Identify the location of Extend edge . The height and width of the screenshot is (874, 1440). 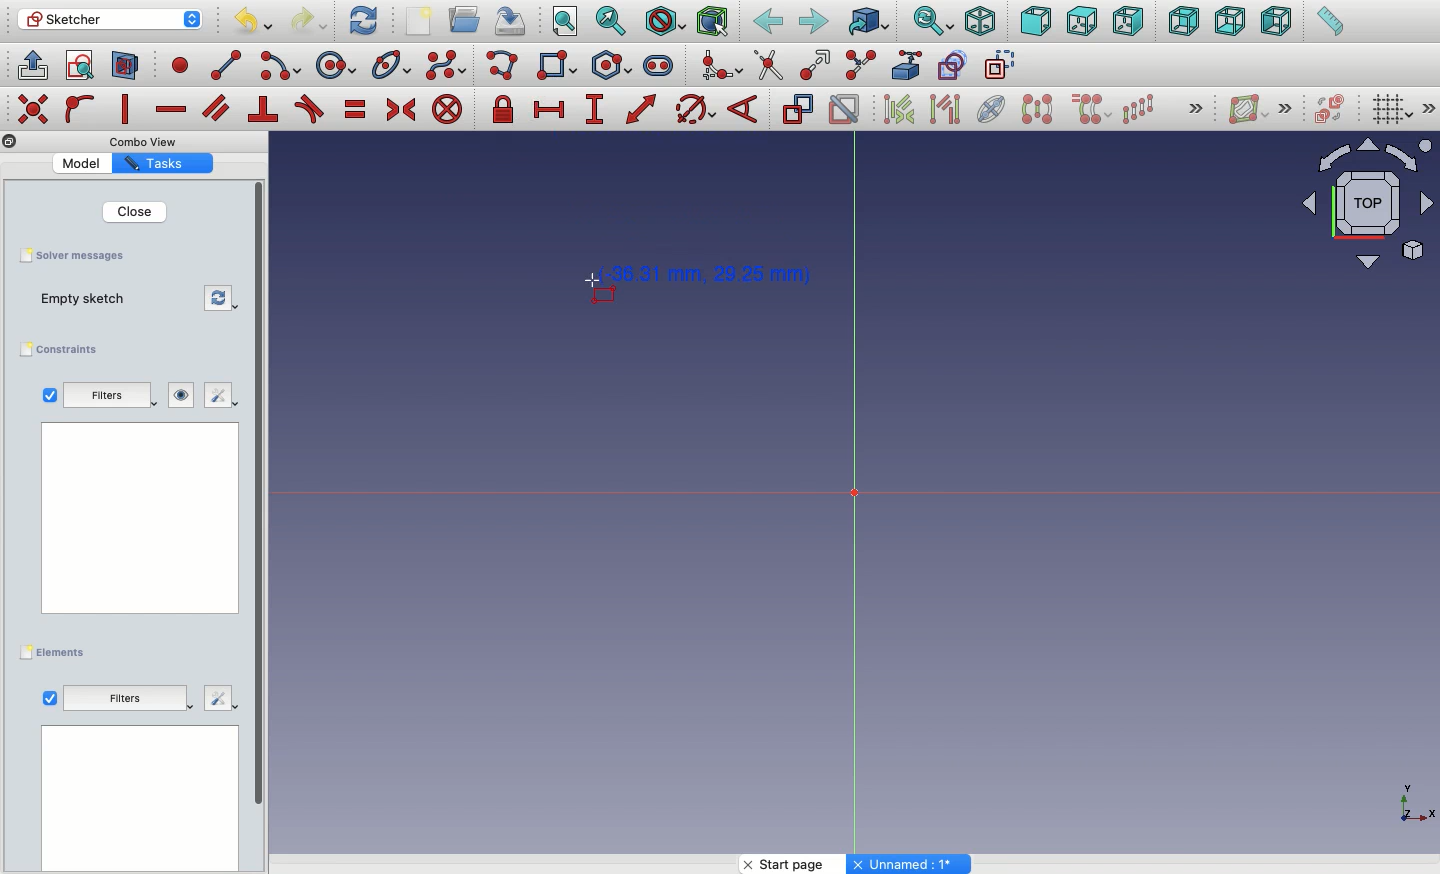
(818, 66).